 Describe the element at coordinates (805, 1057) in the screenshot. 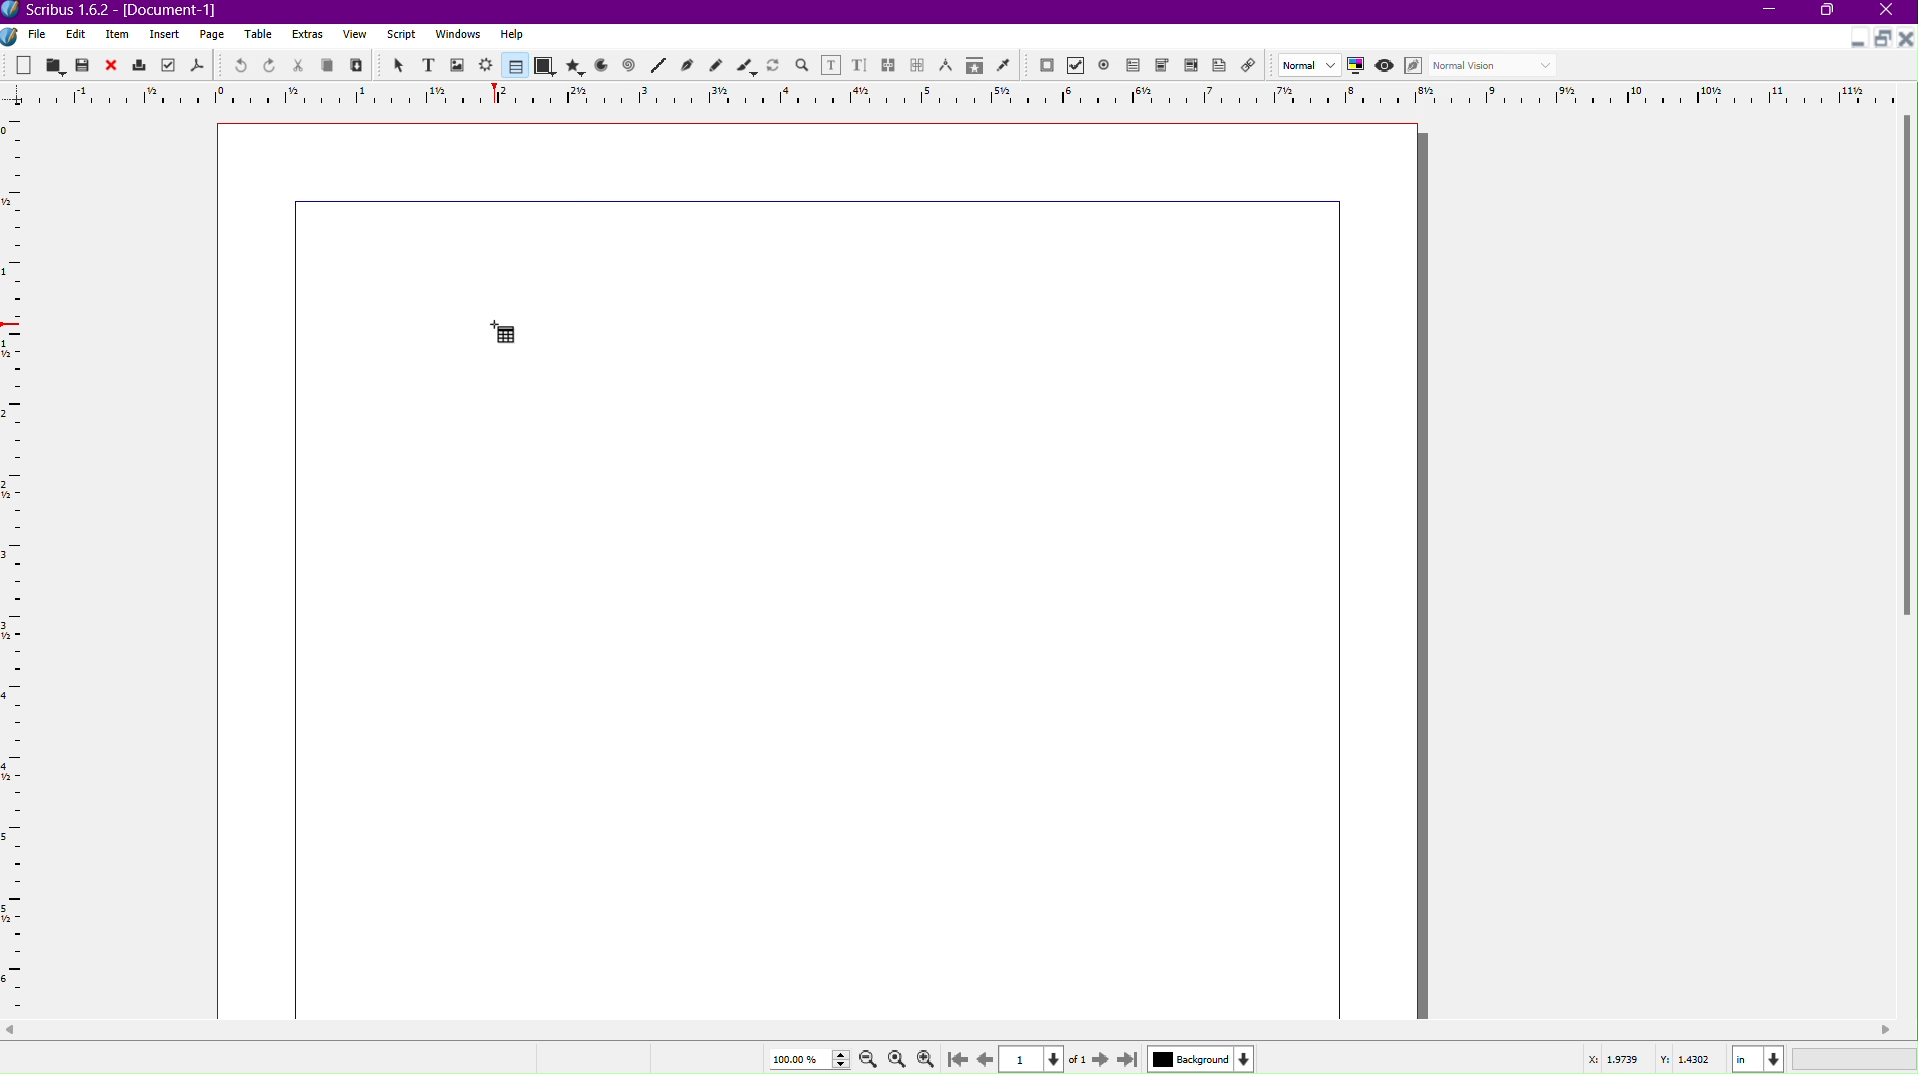

I see `Zoom Value` at that location.